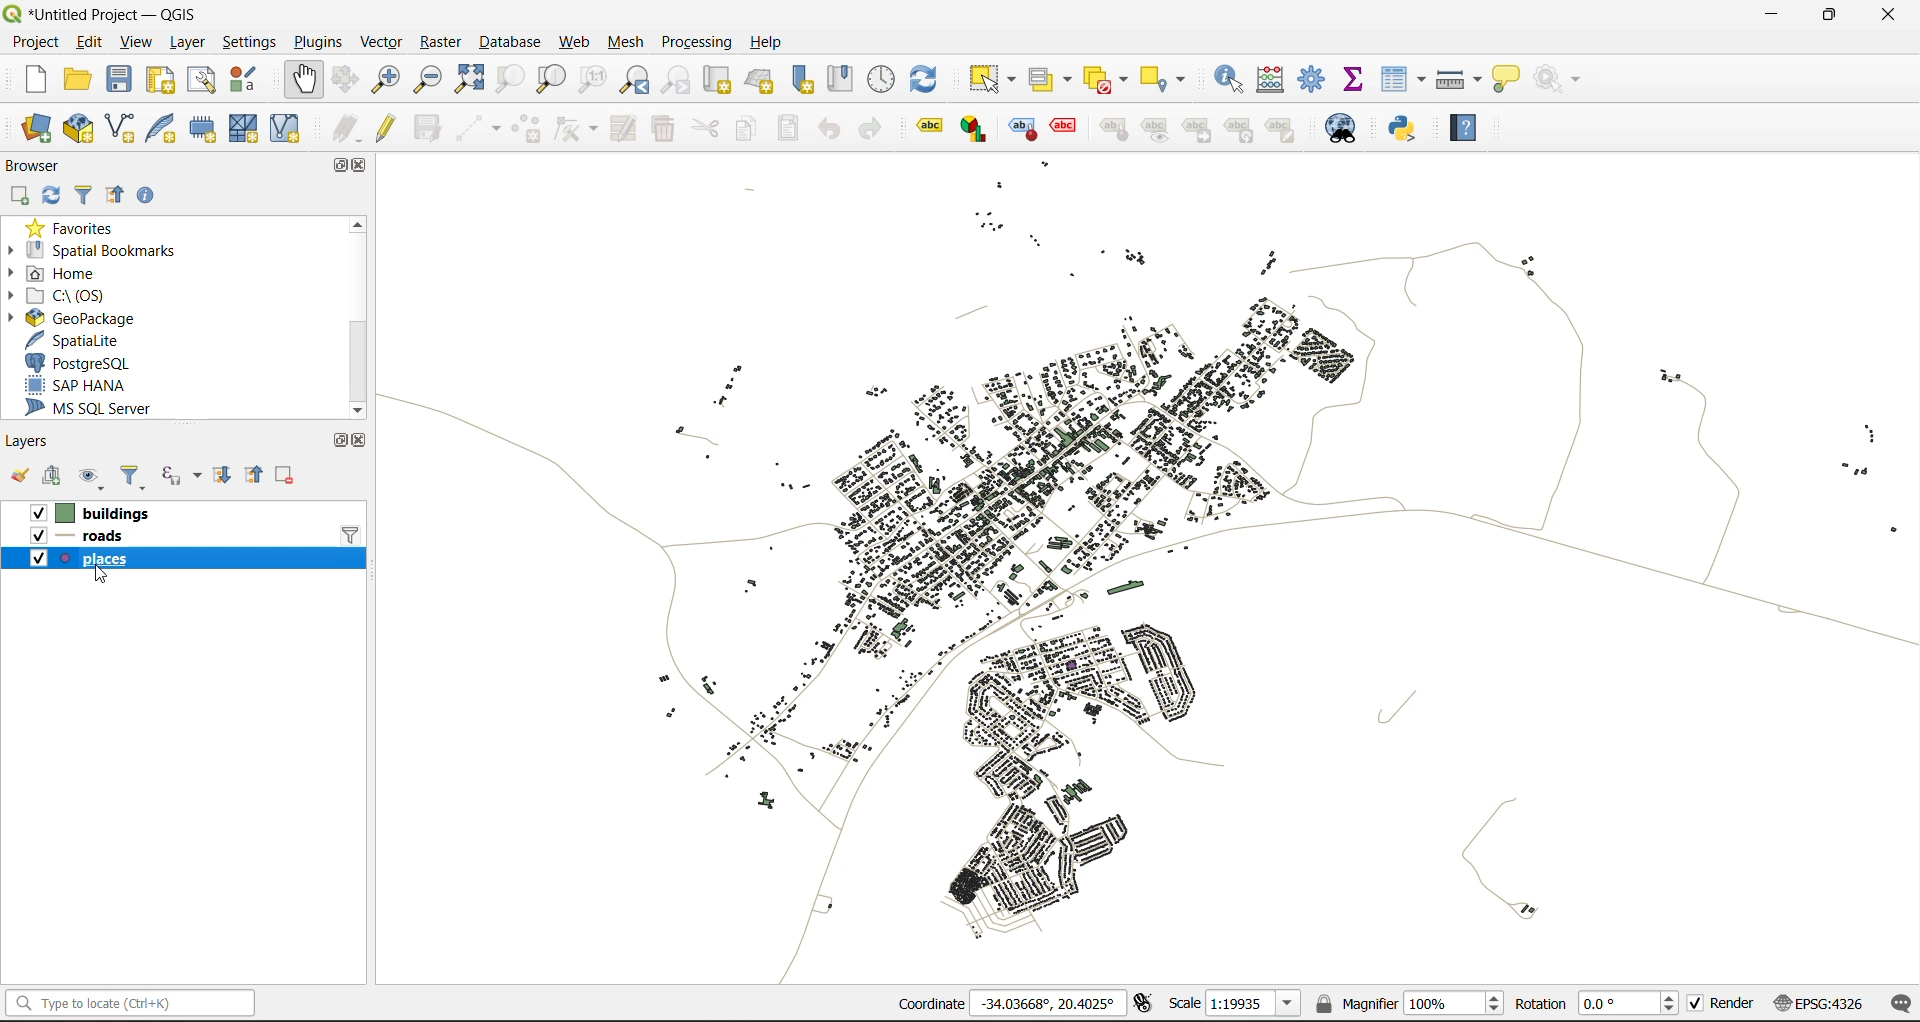 Image resolution: width=1920 pixels, height=1022 pixels. What do you see at coordinates (697, 38) in the screenshot?
I see `processing` at bounding box center [697, 38].